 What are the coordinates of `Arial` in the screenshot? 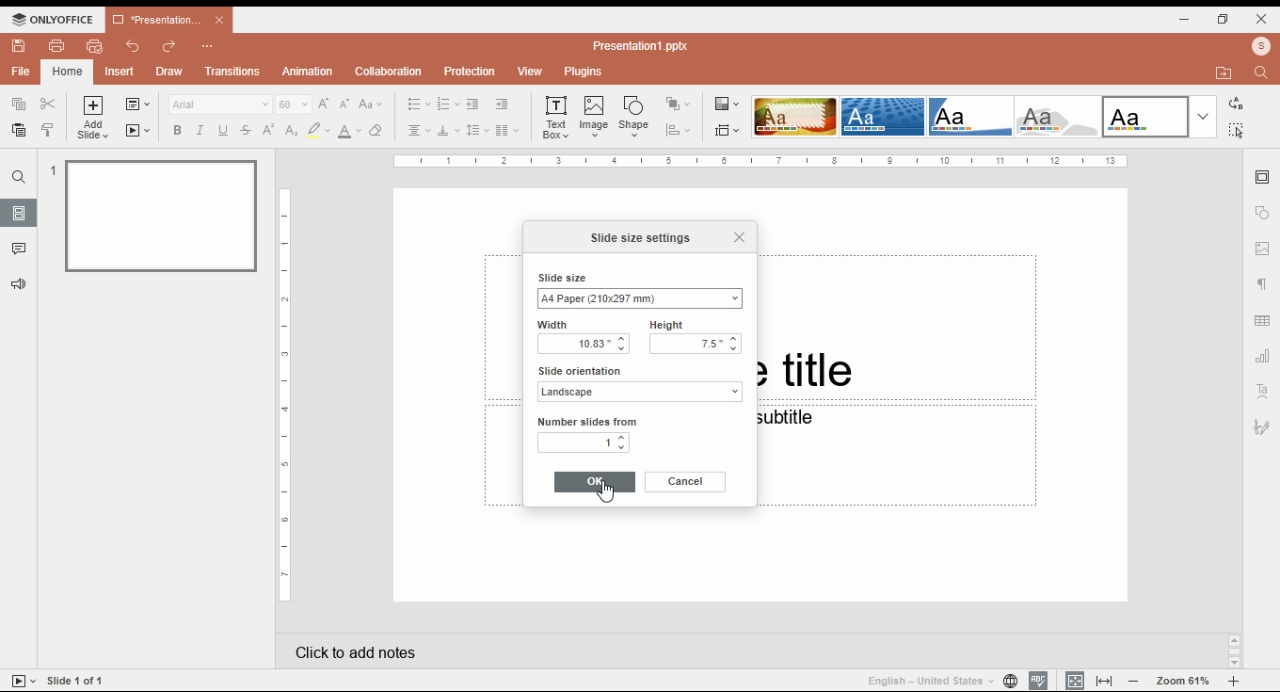 It's located at (219, 104).